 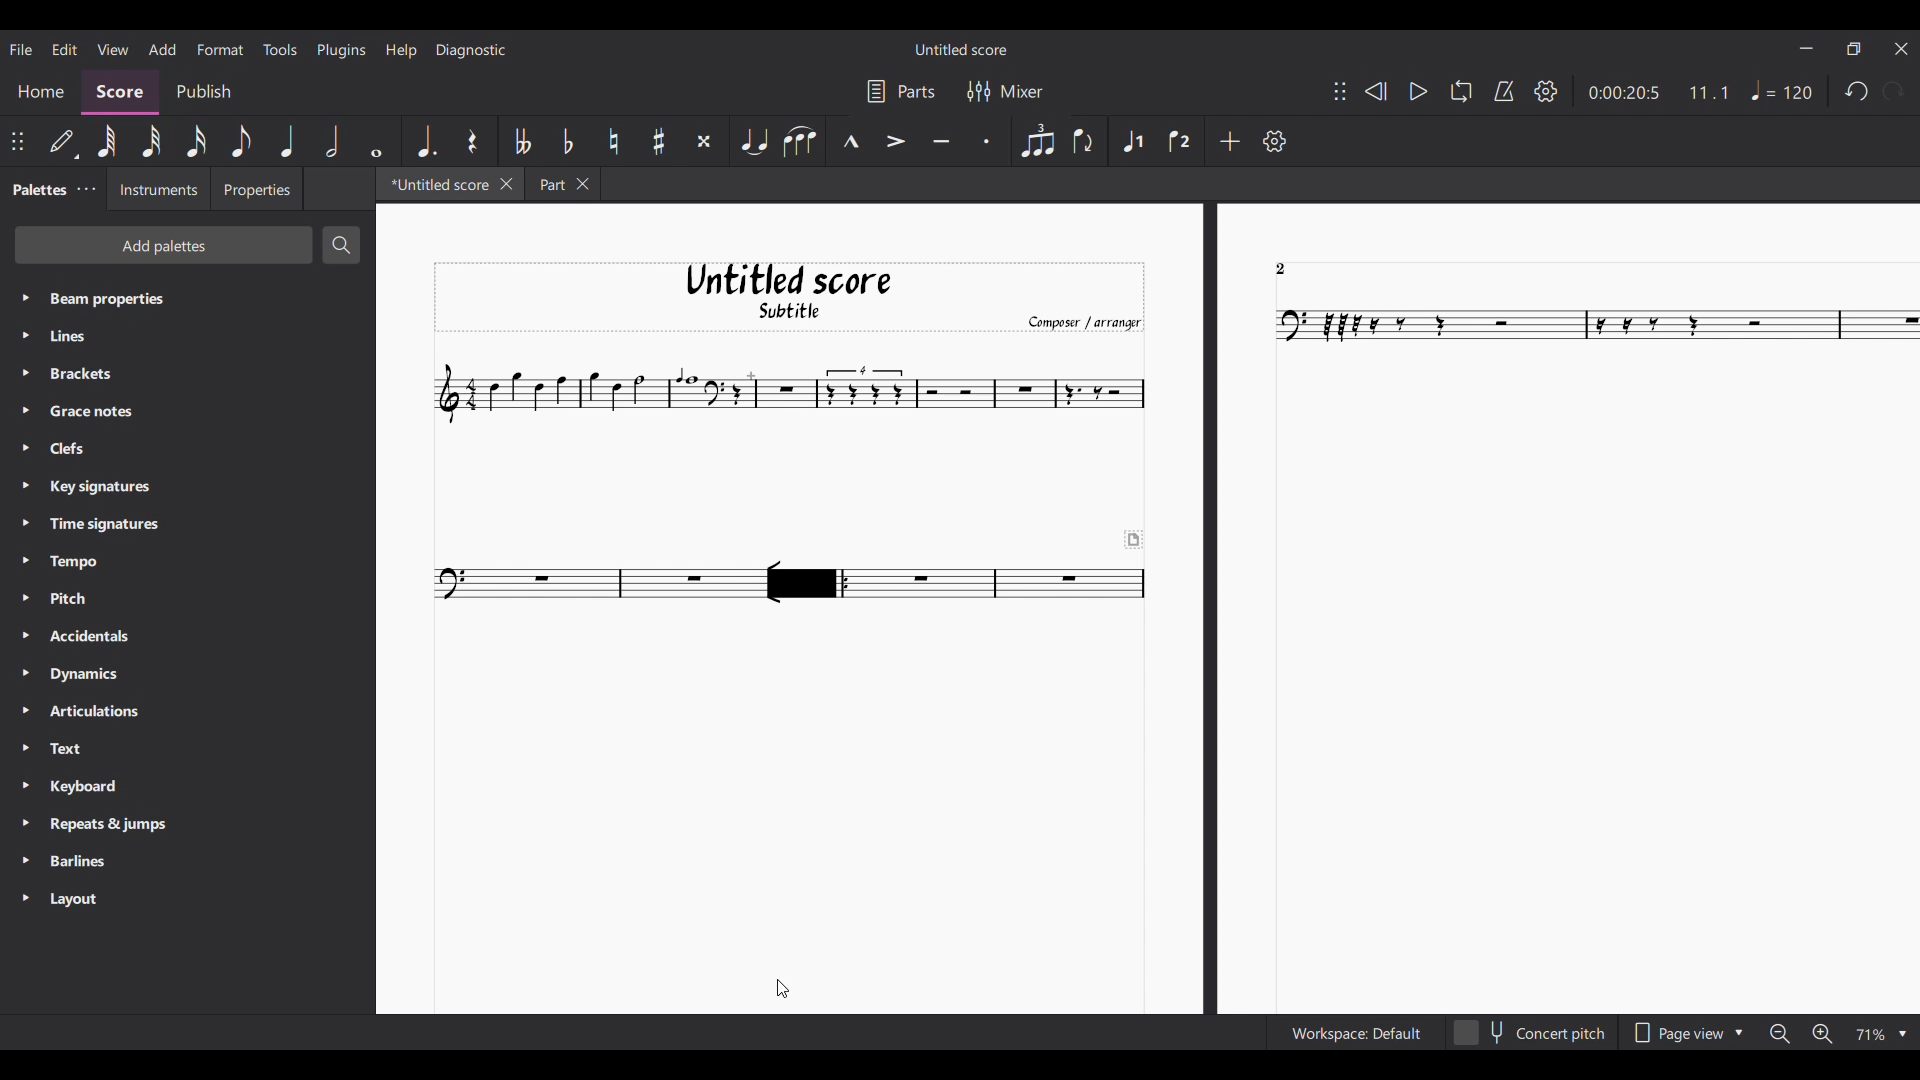 I want to click on Highlighted due to current selection, so click(x=1132, y=142).